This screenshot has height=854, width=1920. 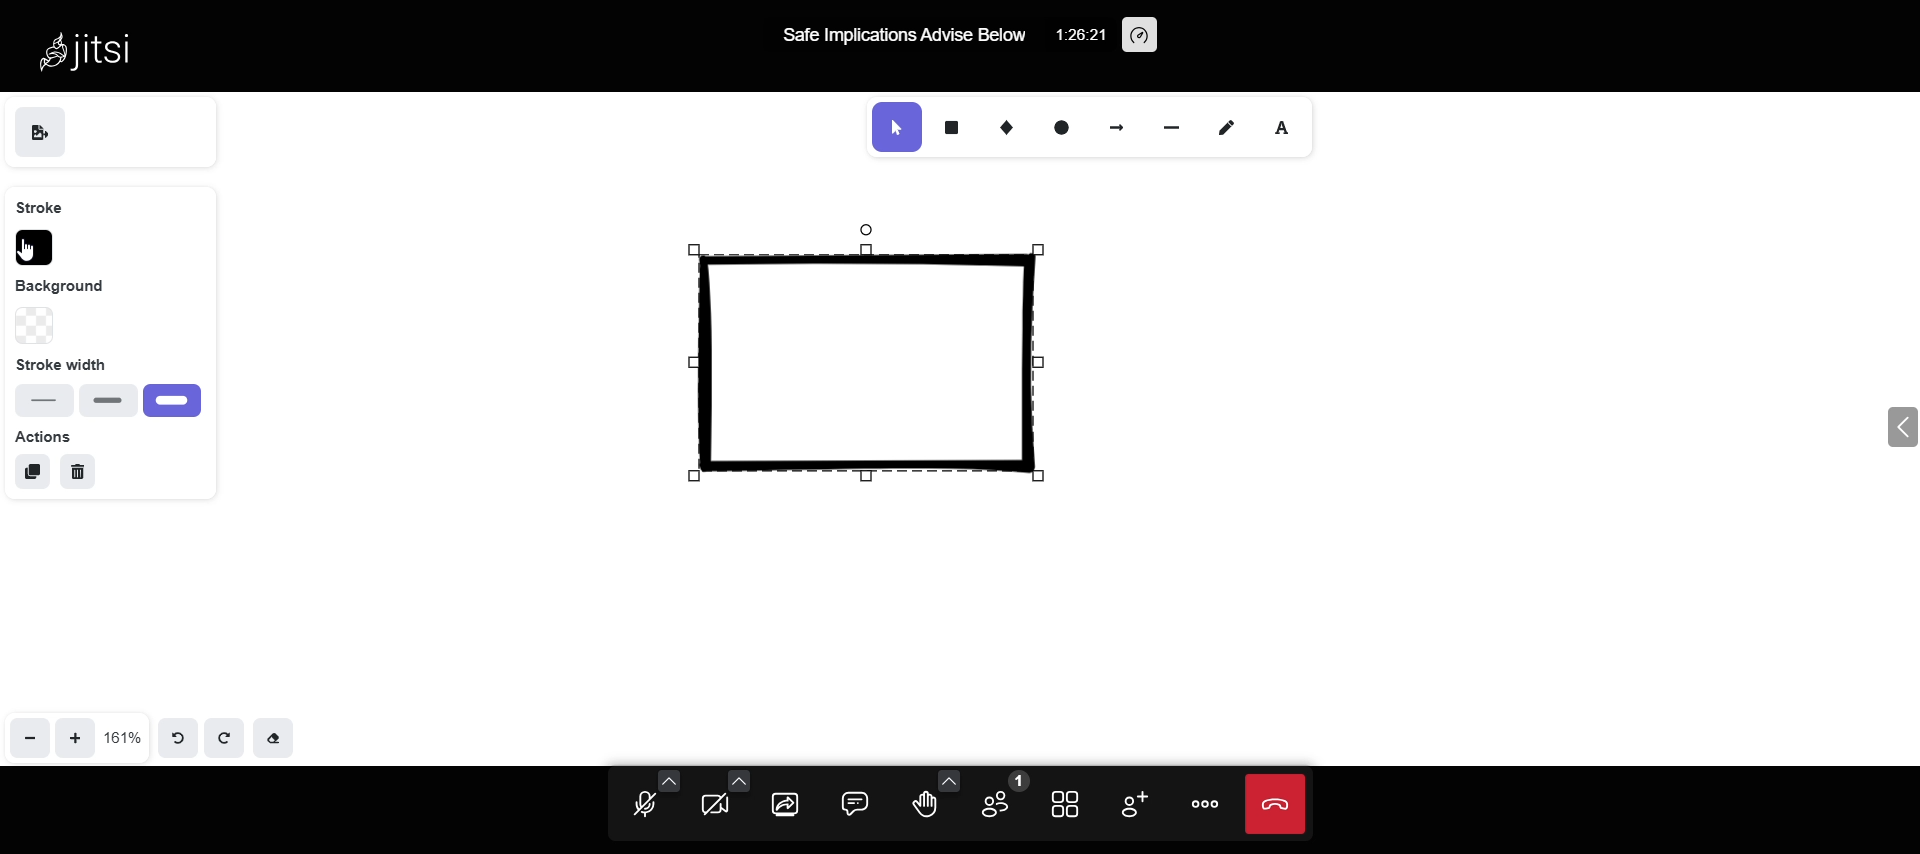 I want to click on video setting, so click(x=738, y=768).